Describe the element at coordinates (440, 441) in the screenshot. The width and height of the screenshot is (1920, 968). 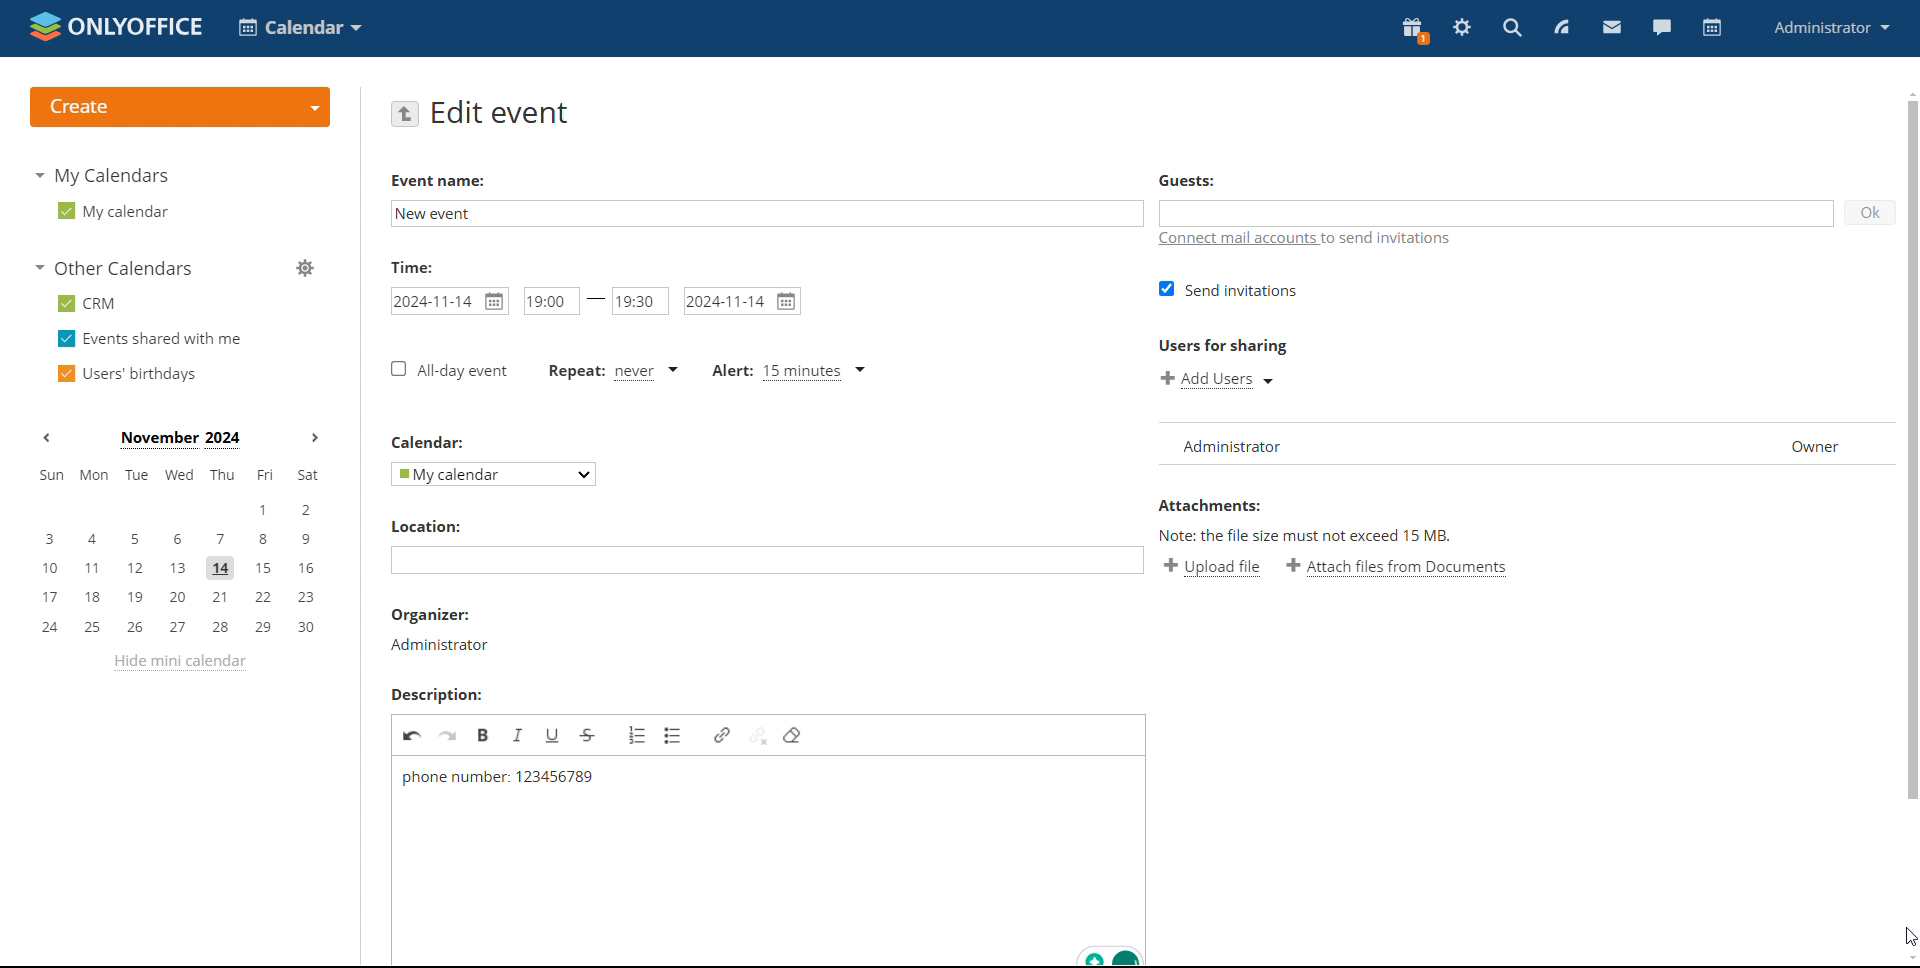
I see `calendar` at that location.